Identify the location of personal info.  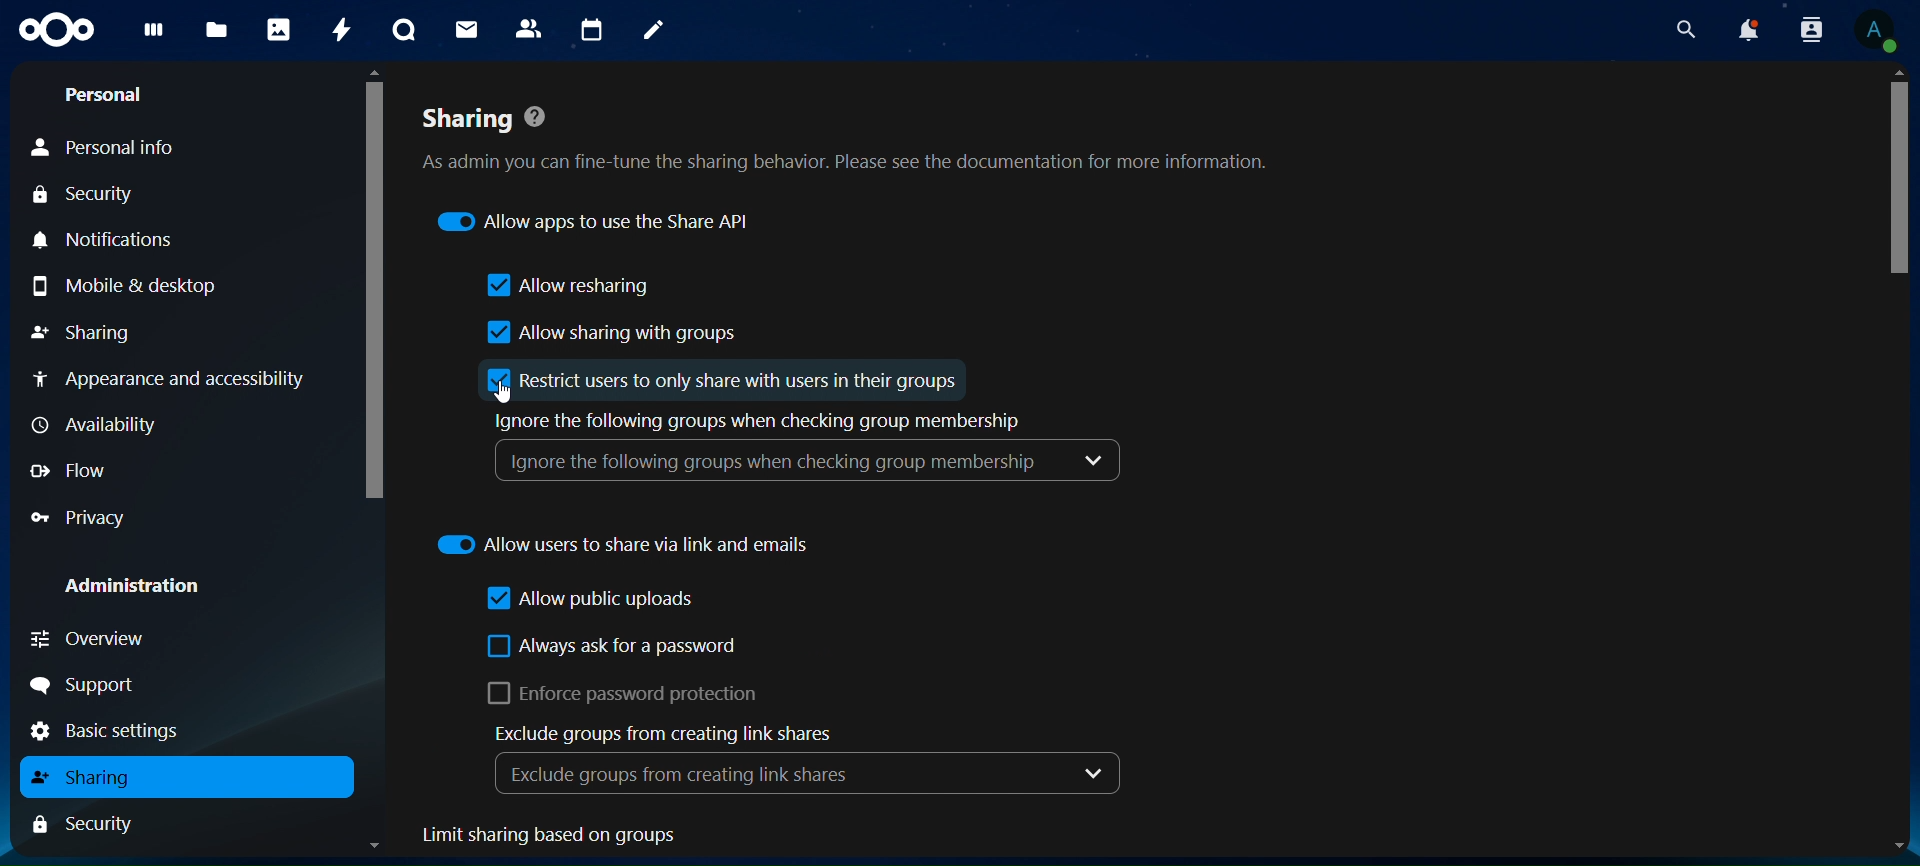
(110, 148).